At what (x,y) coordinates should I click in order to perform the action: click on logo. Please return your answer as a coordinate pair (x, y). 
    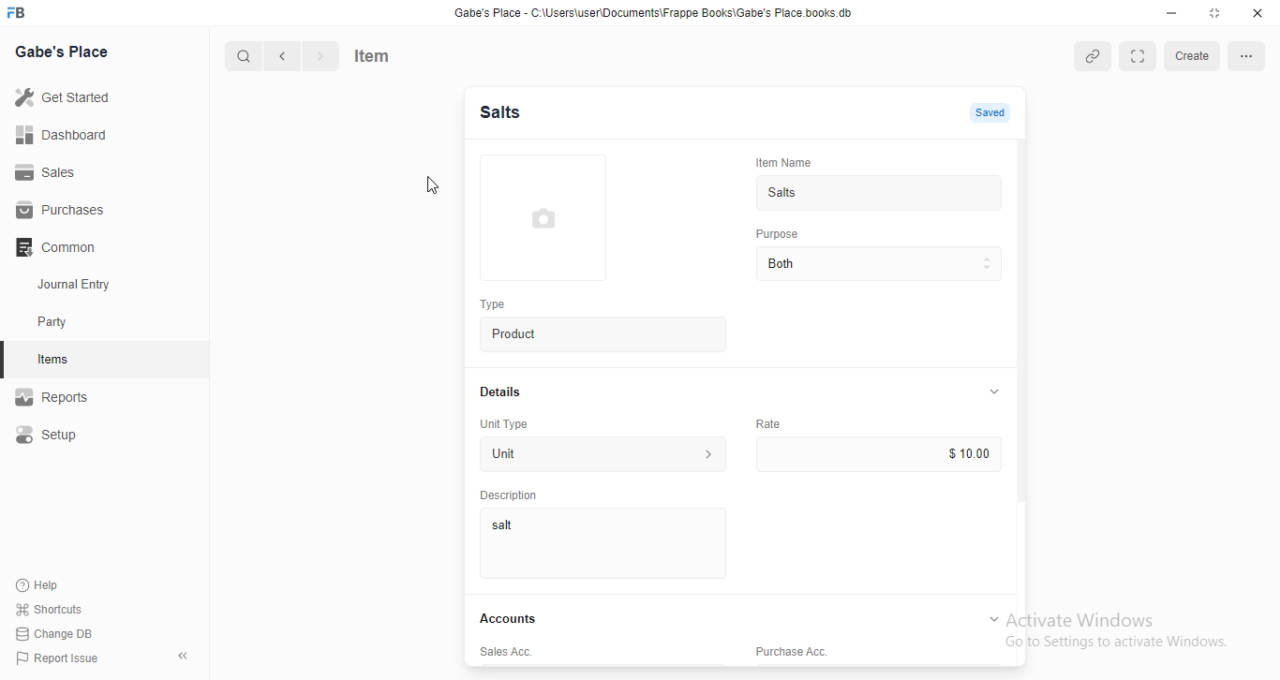
    Looking at the image, I should click on (16, 12).